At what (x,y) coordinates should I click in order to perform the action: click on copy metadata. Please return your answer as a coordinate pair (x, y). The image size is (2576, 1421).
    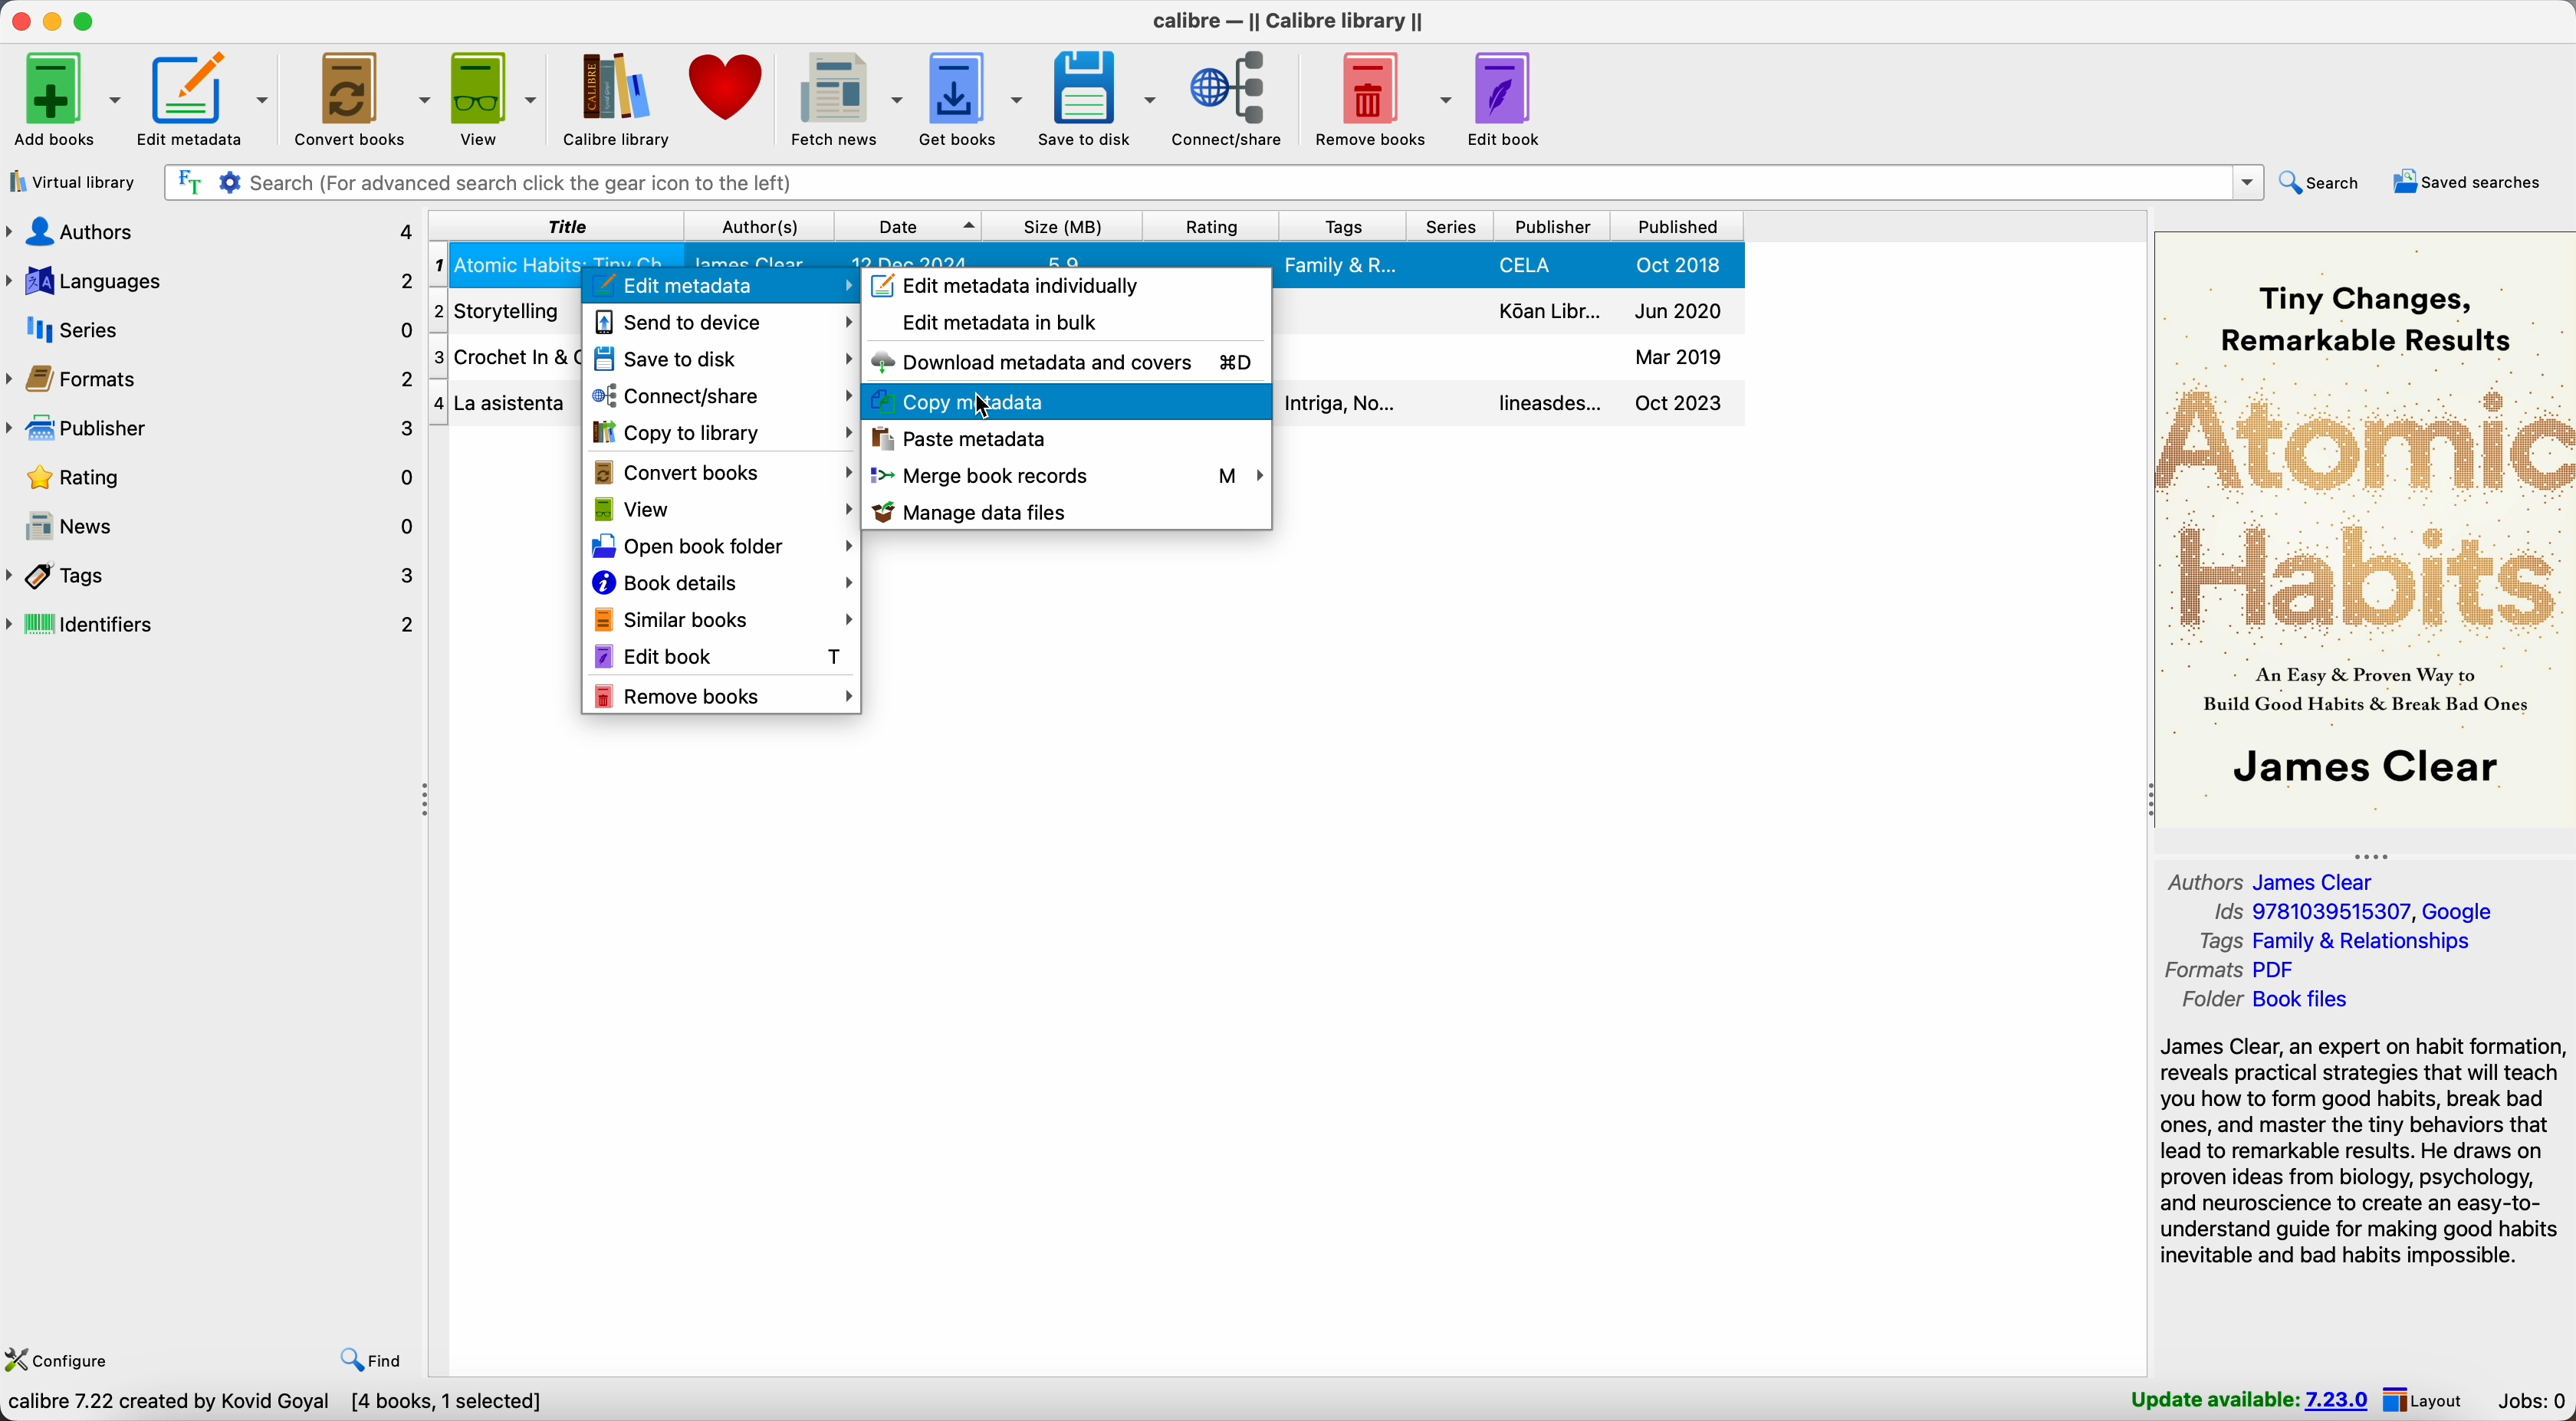
    Looking at the image, I should click on (924, 399).